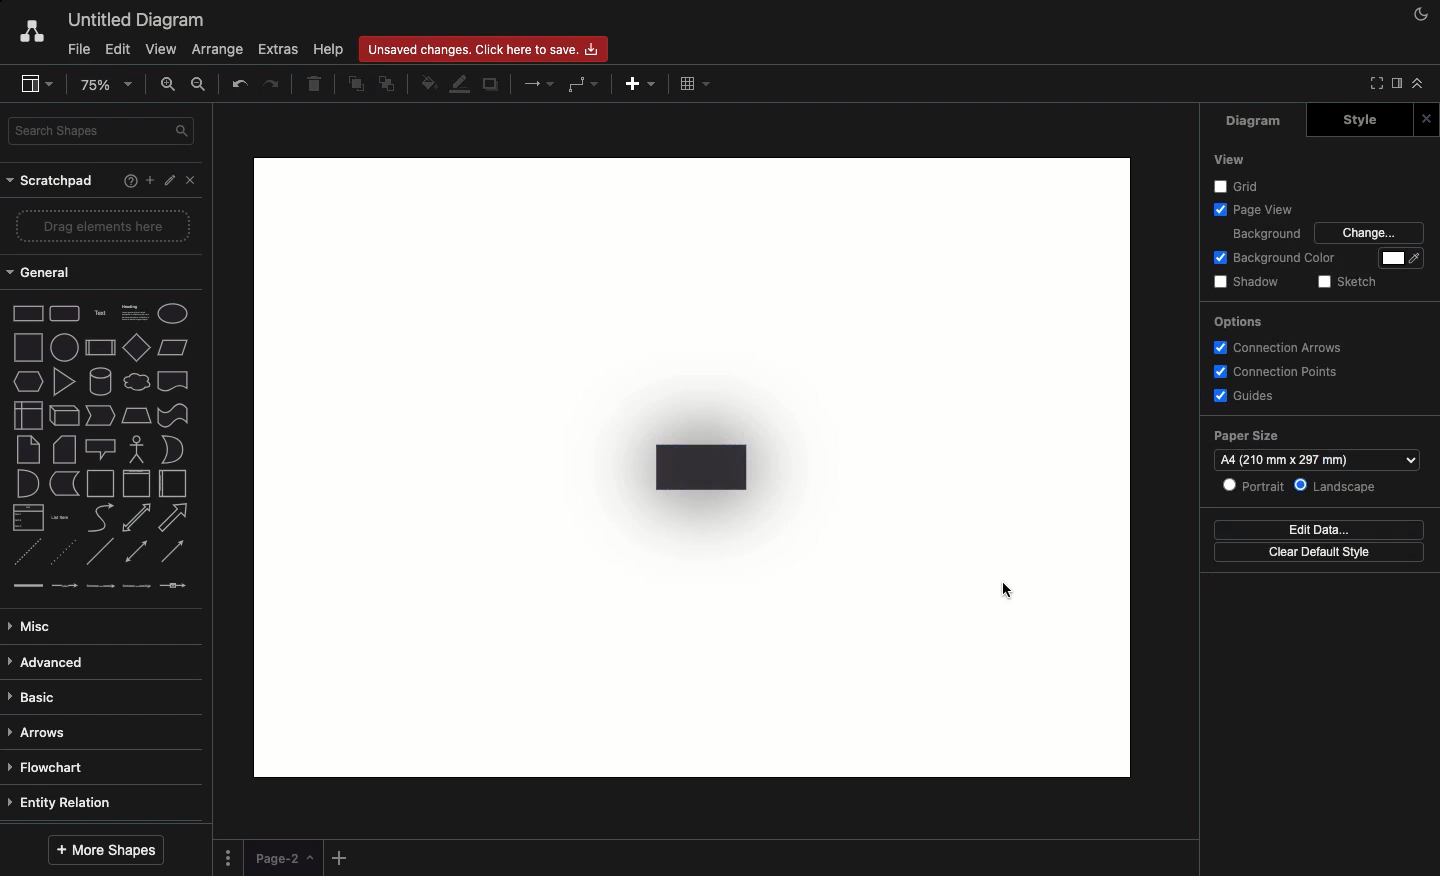  What do you see at coordinates (148, 180) in the screenshot?
I see `Add` at bounding box center [148, 180].